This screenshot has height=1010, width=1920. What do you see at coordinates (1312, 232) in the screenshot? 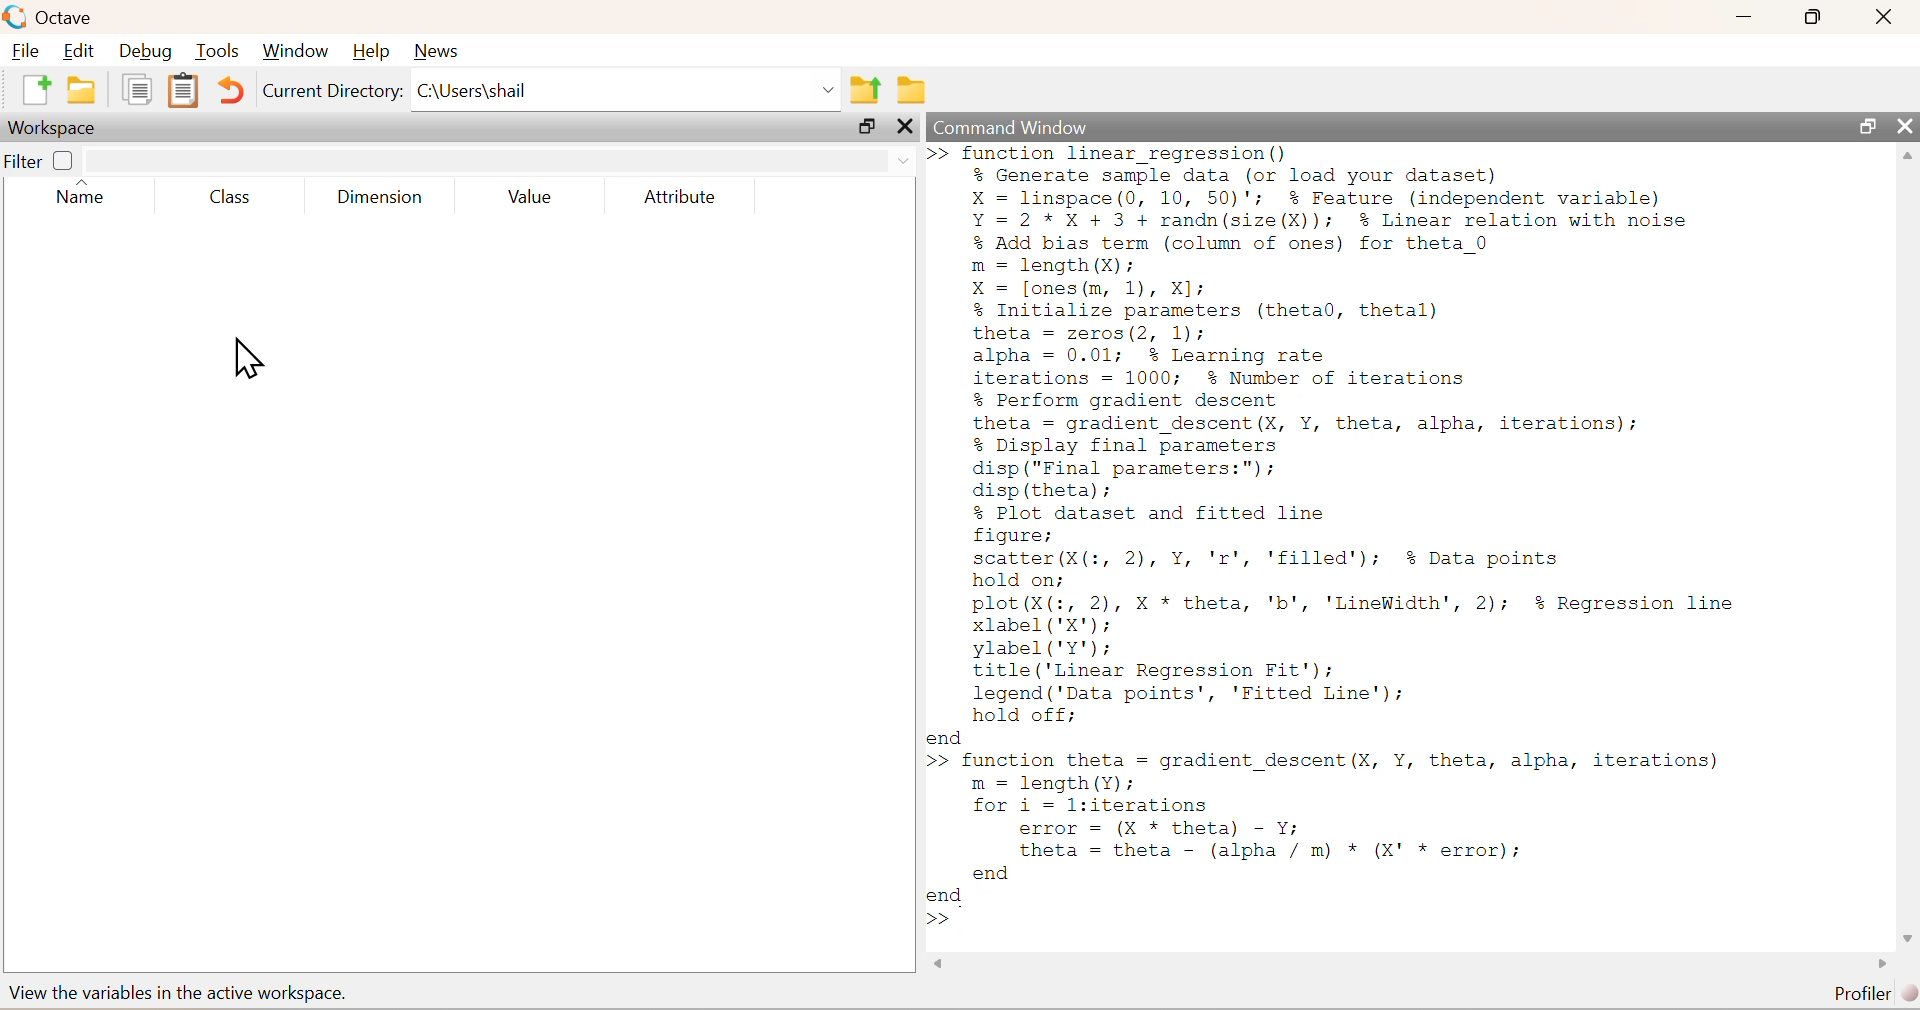
I see `>>function linear regression()% Generate sample data (or load your dataset)X = linspace(0, 10, 50)'; % Feature (independent variable)Y=2*X+ 3 + randn(size(X)); % Linear relation with noise% Add bias term (column of ones) for theta 0m = length (X):X = [ones (m, 1), X];% Initialize parameters (theta0, thetal)` at bounding box center [1312, 232].